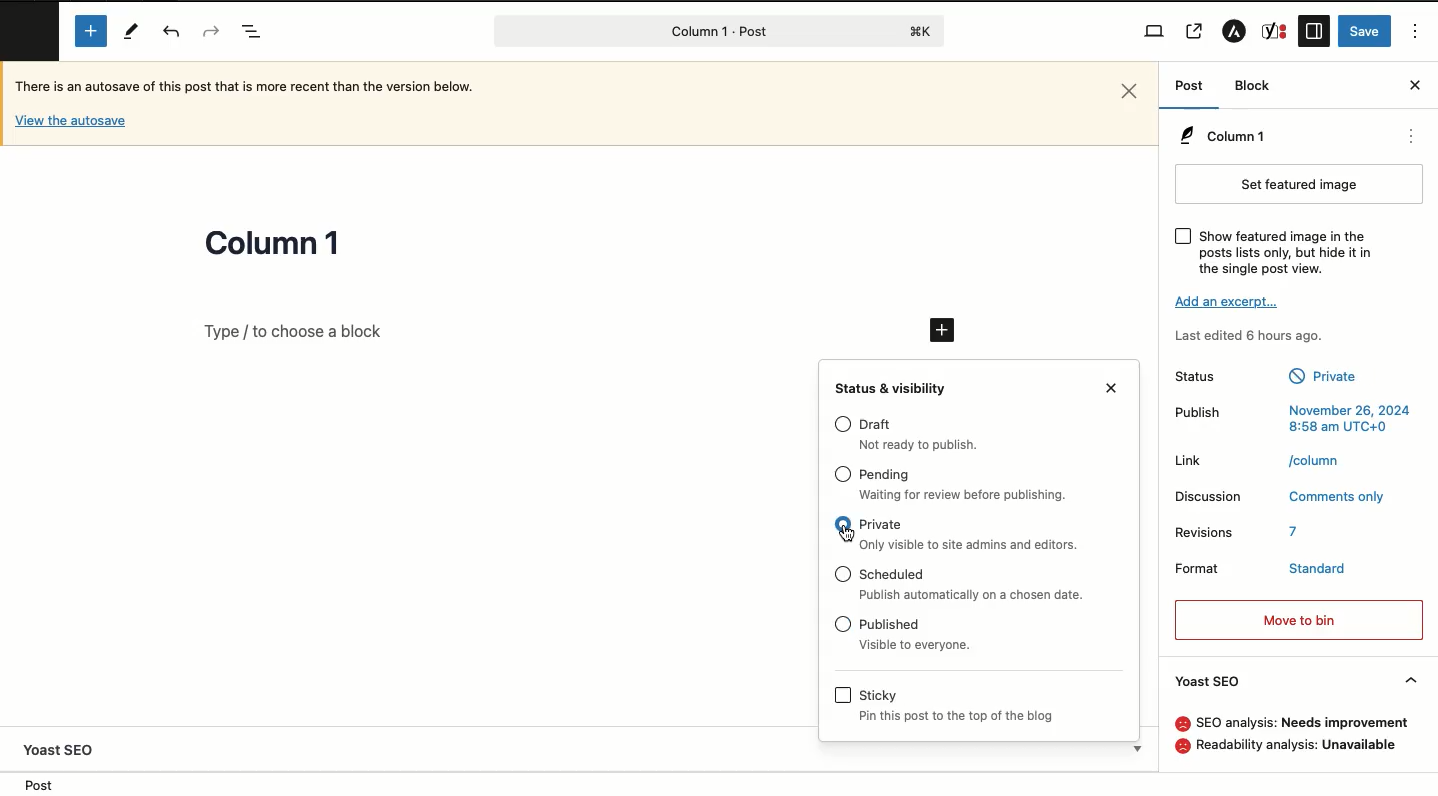 The width and height of the screenshot is (1438, 796). Describe the element at coordinates (877, 765) in the screenshot. I see `Sticky` at that location.